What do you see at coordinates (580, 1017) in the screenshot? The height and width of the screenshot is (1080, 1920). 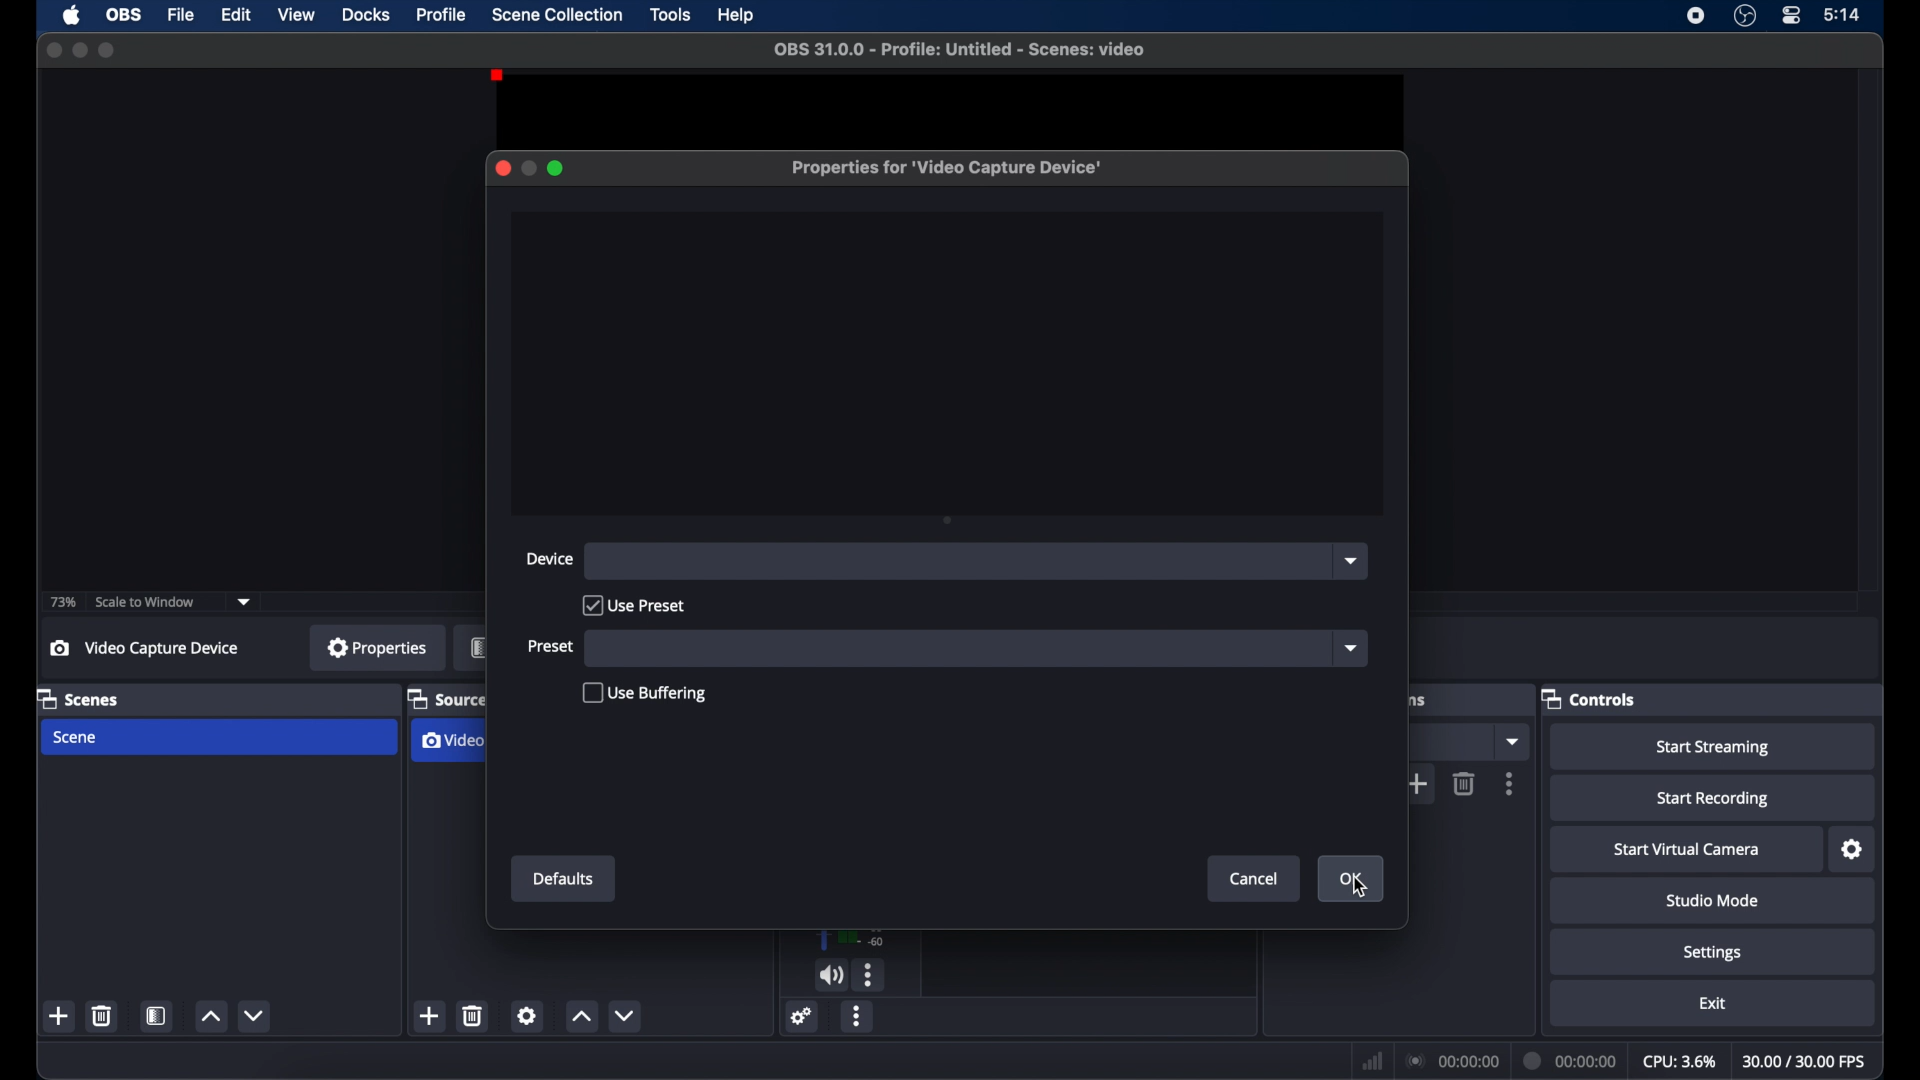 I see `increment` at bounding box center [580, 1017].